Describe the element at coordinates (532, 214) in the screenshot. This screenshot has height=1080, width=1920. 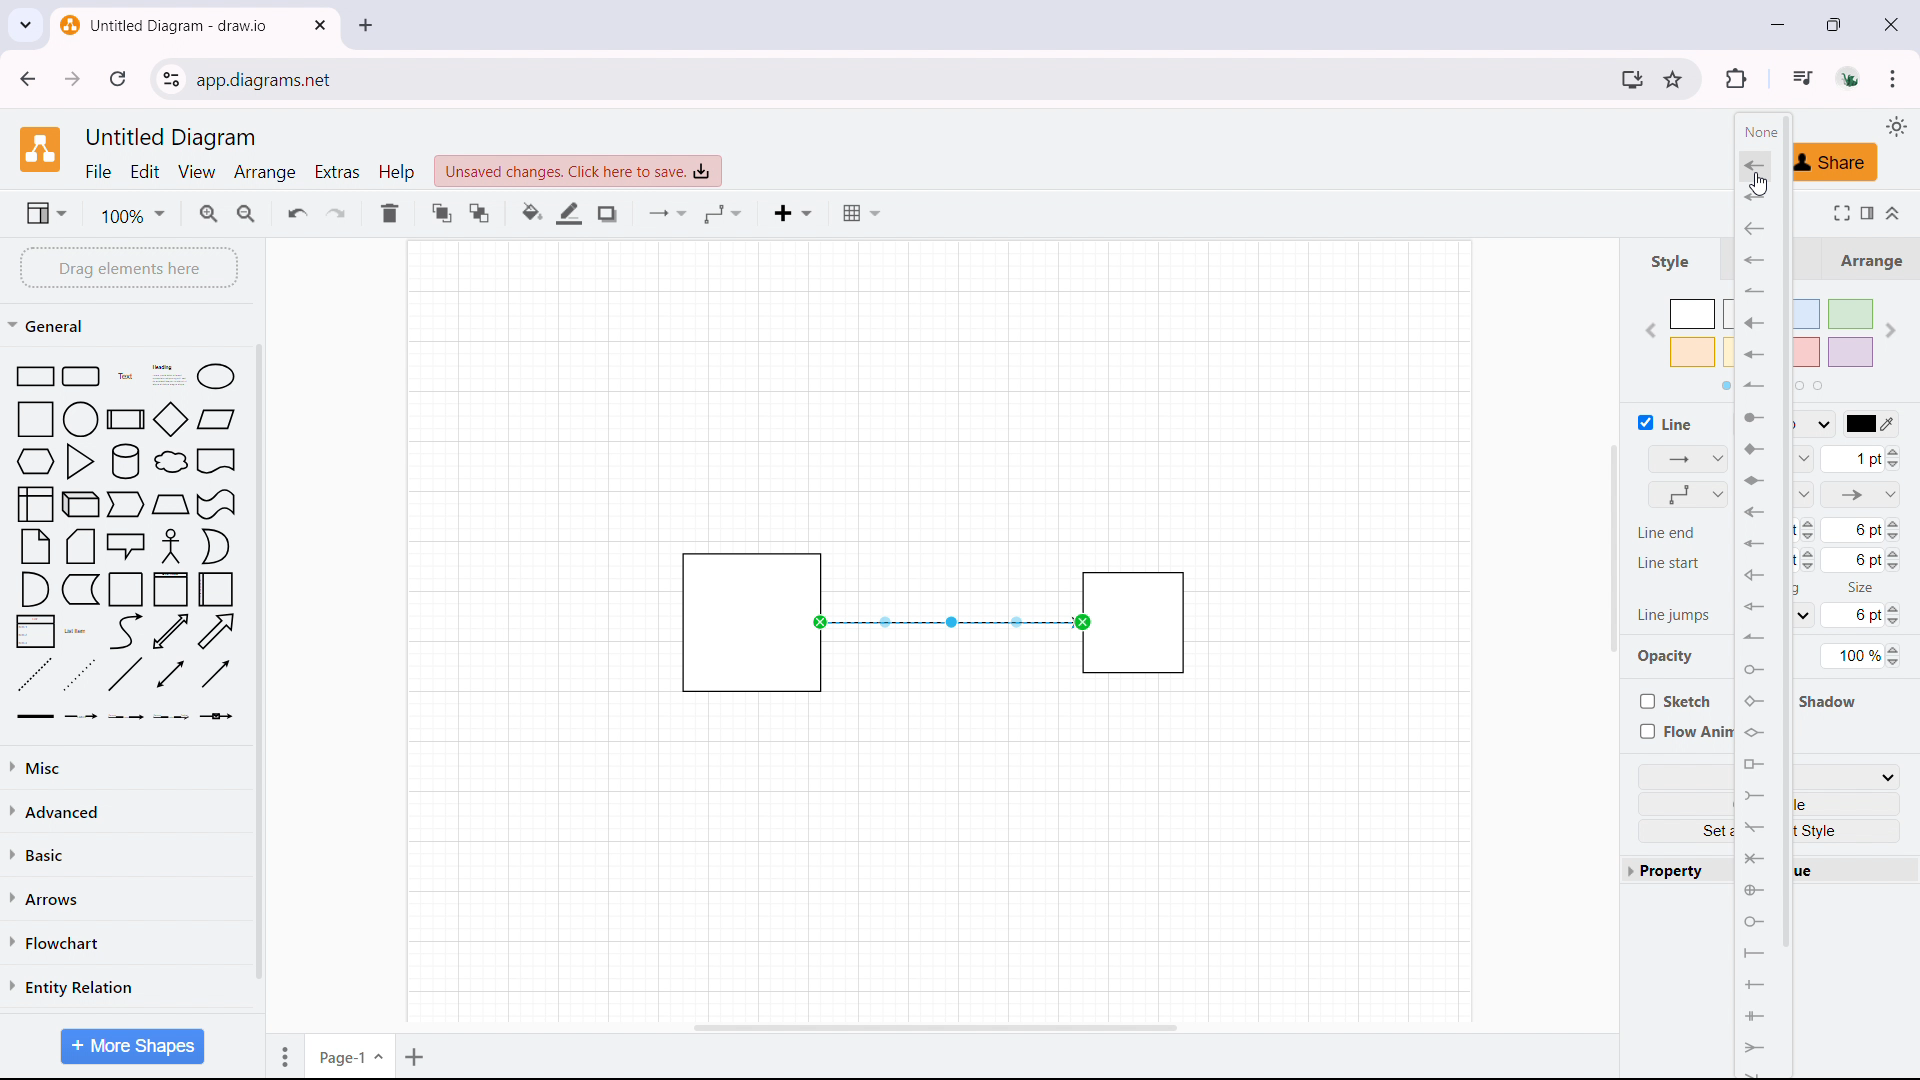
I see `fill color` at that location.